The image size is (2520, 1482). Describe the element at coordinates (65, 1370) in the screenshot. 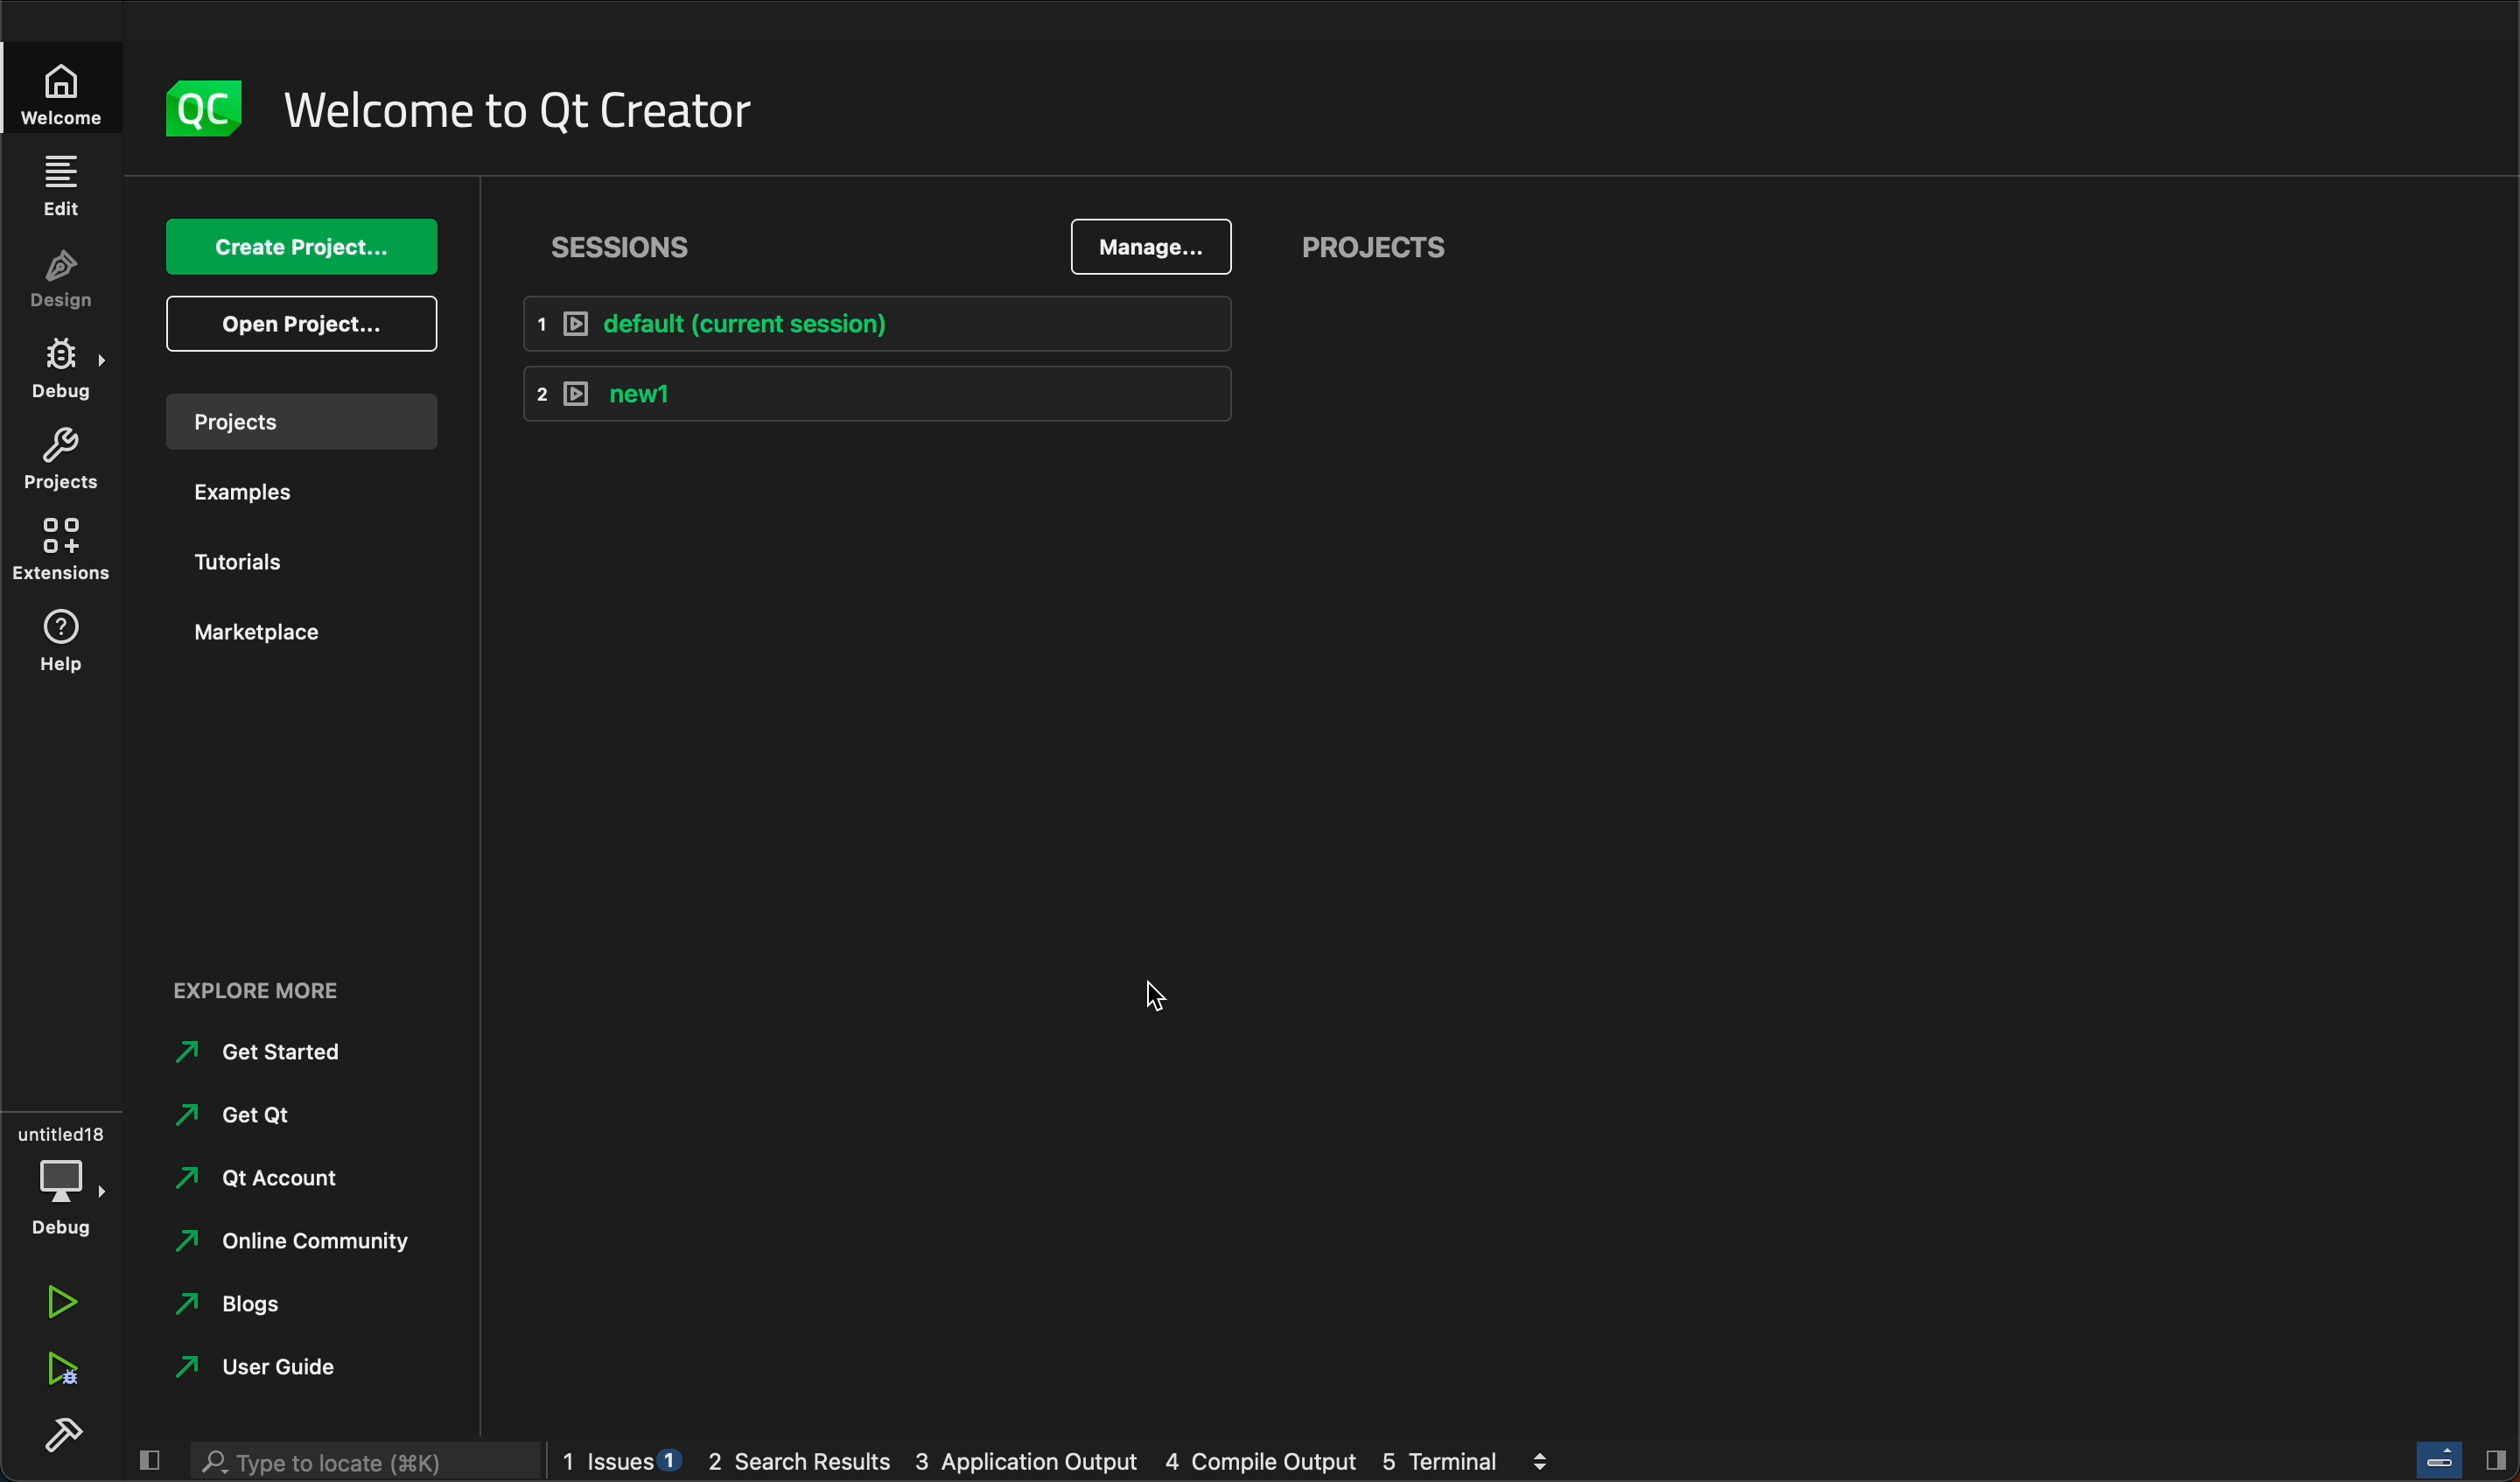

I see `run debug` at that location.